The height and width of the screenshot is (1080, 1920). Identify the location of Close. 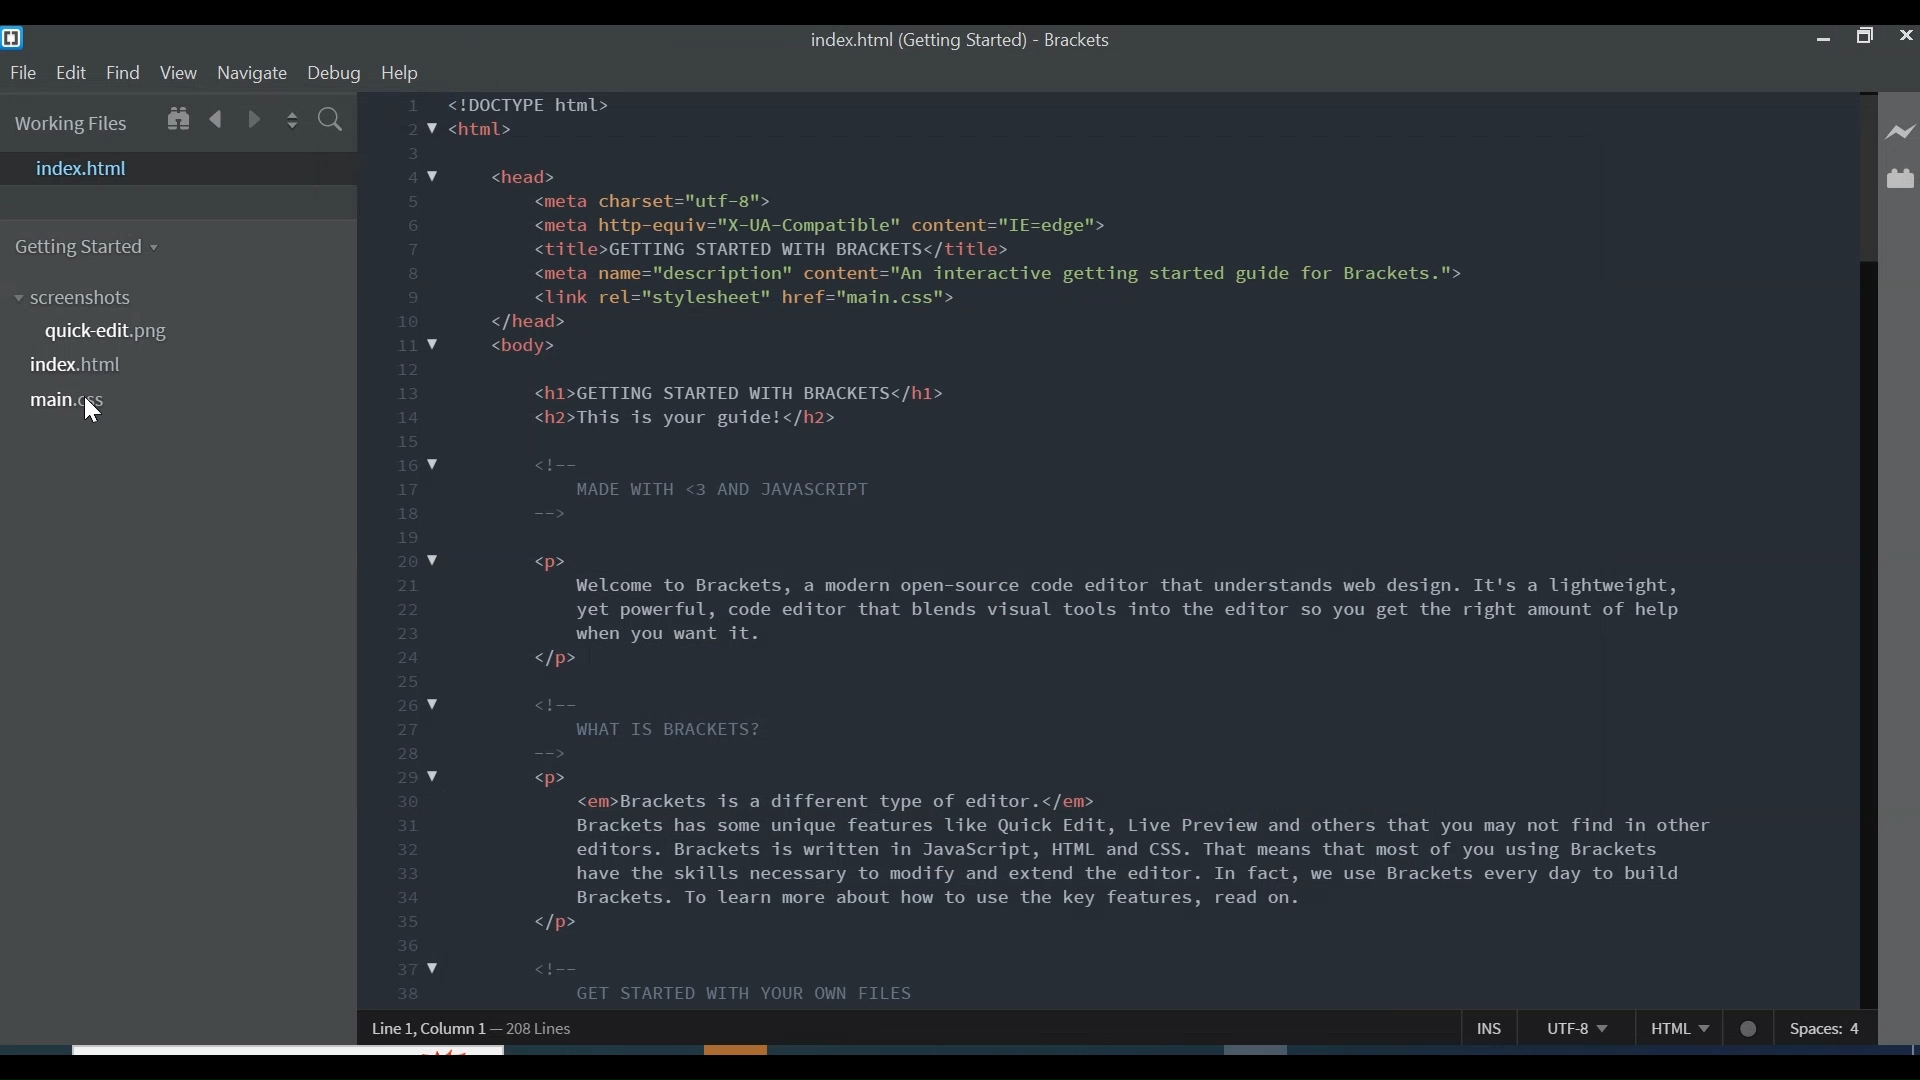
(1906, 34).